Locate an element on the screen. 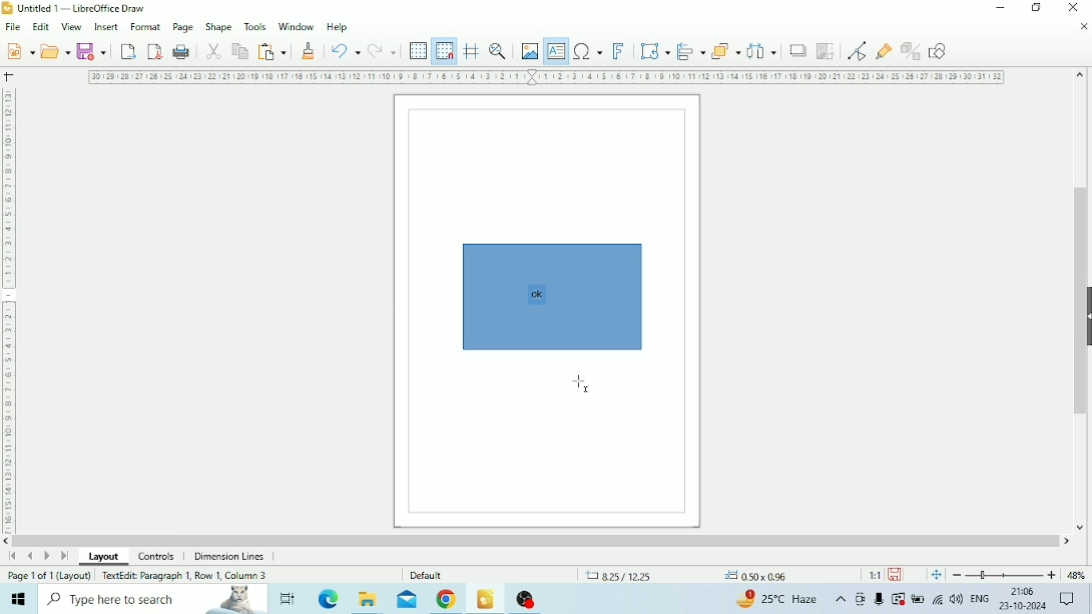 This screenshot has width=1092, height=614. Insert Image is located at coordinates (529, 52).